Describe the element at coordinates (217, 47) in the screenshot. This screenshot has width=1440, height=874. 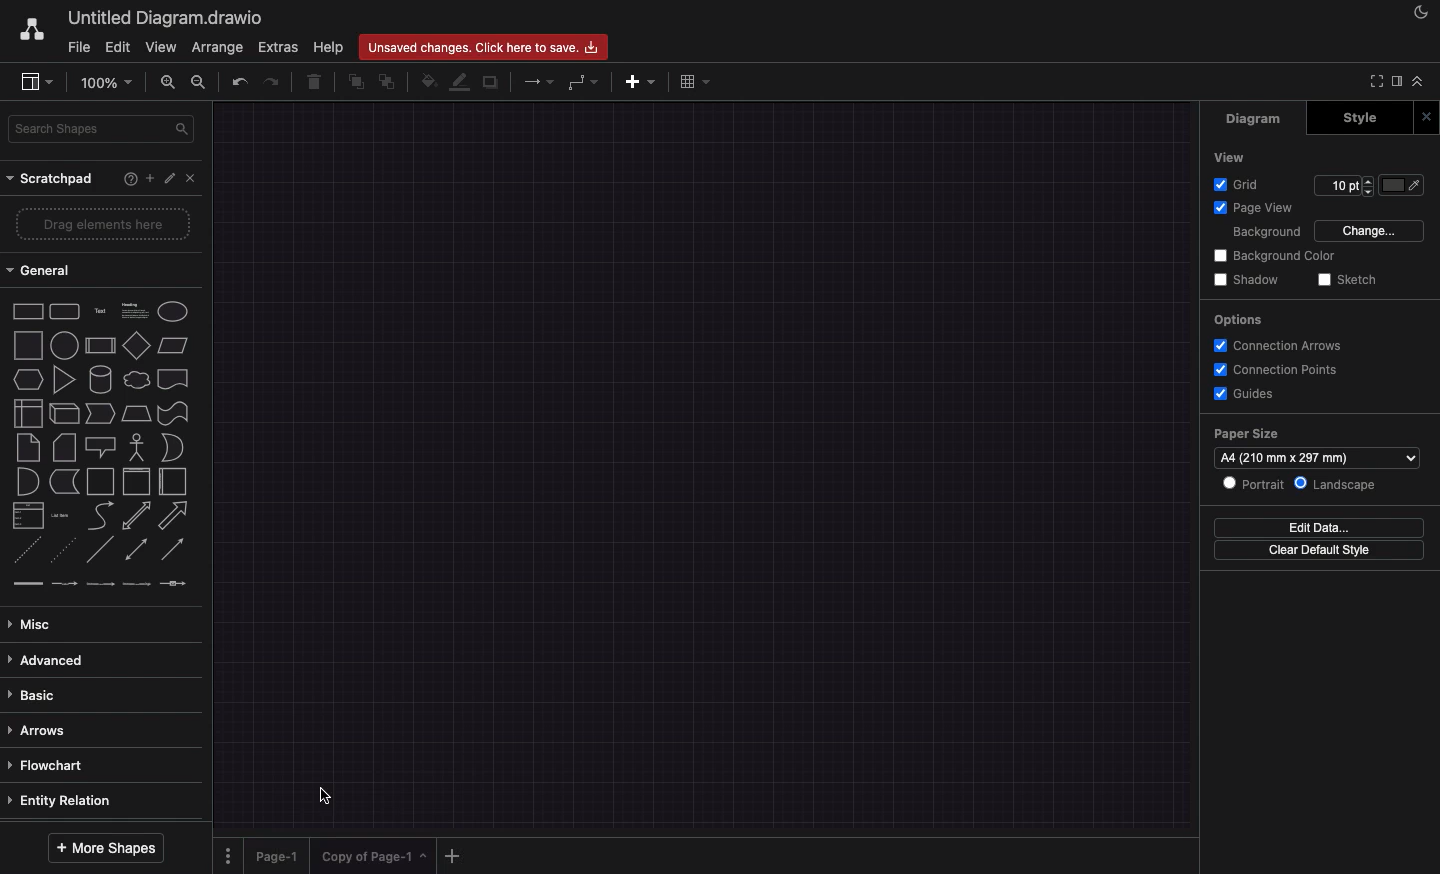
I see `arrange` at that location.